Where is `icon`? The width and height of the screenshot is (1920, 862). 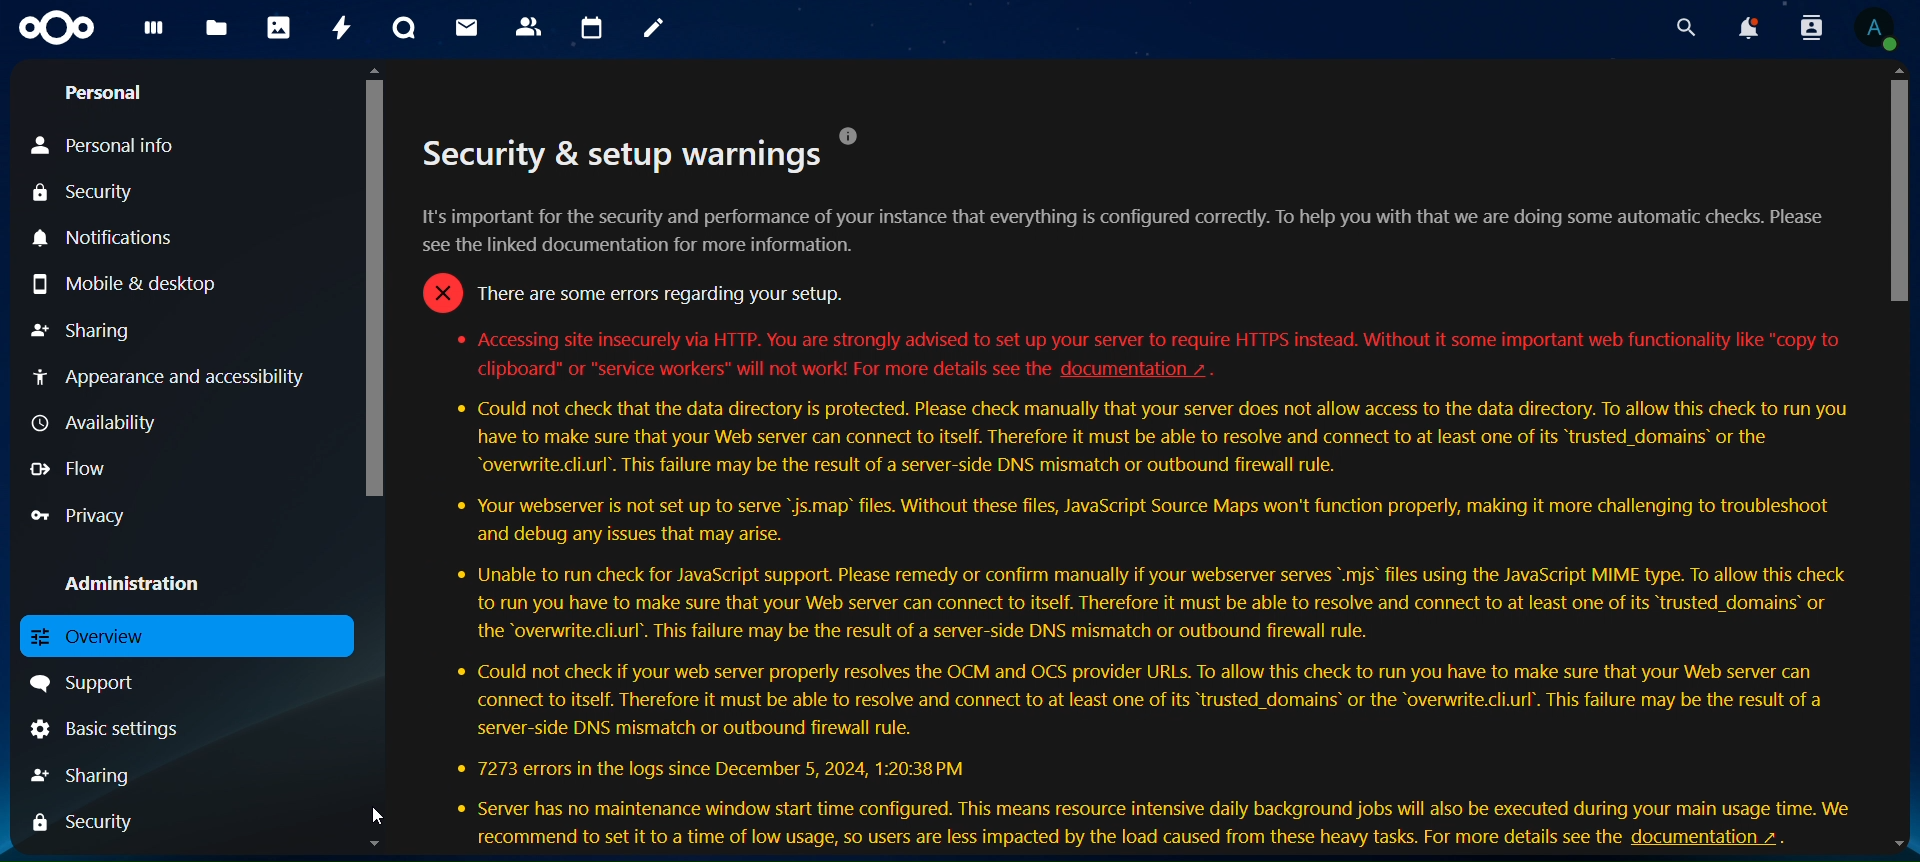 icon is located at coordinates (55, 28).